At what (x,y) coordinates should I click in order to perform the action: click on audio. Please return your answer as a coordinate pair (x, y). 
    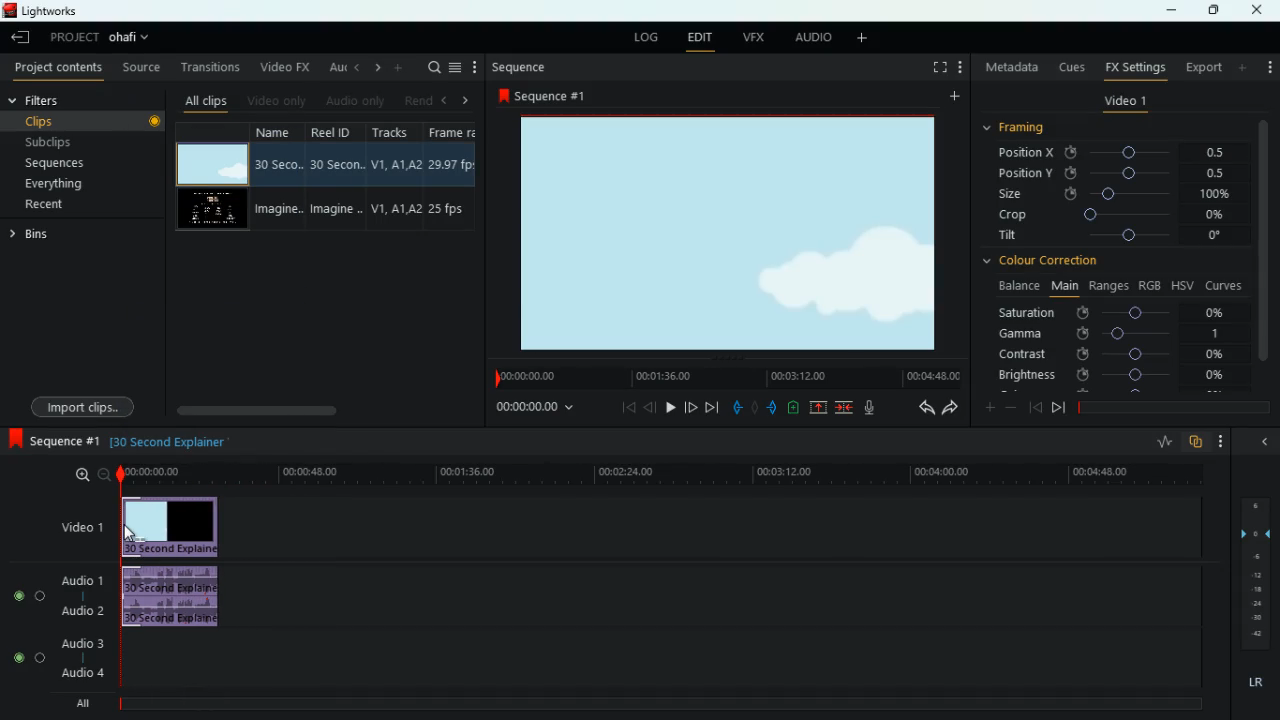
    Looking at the image, I should click on (174, 597).